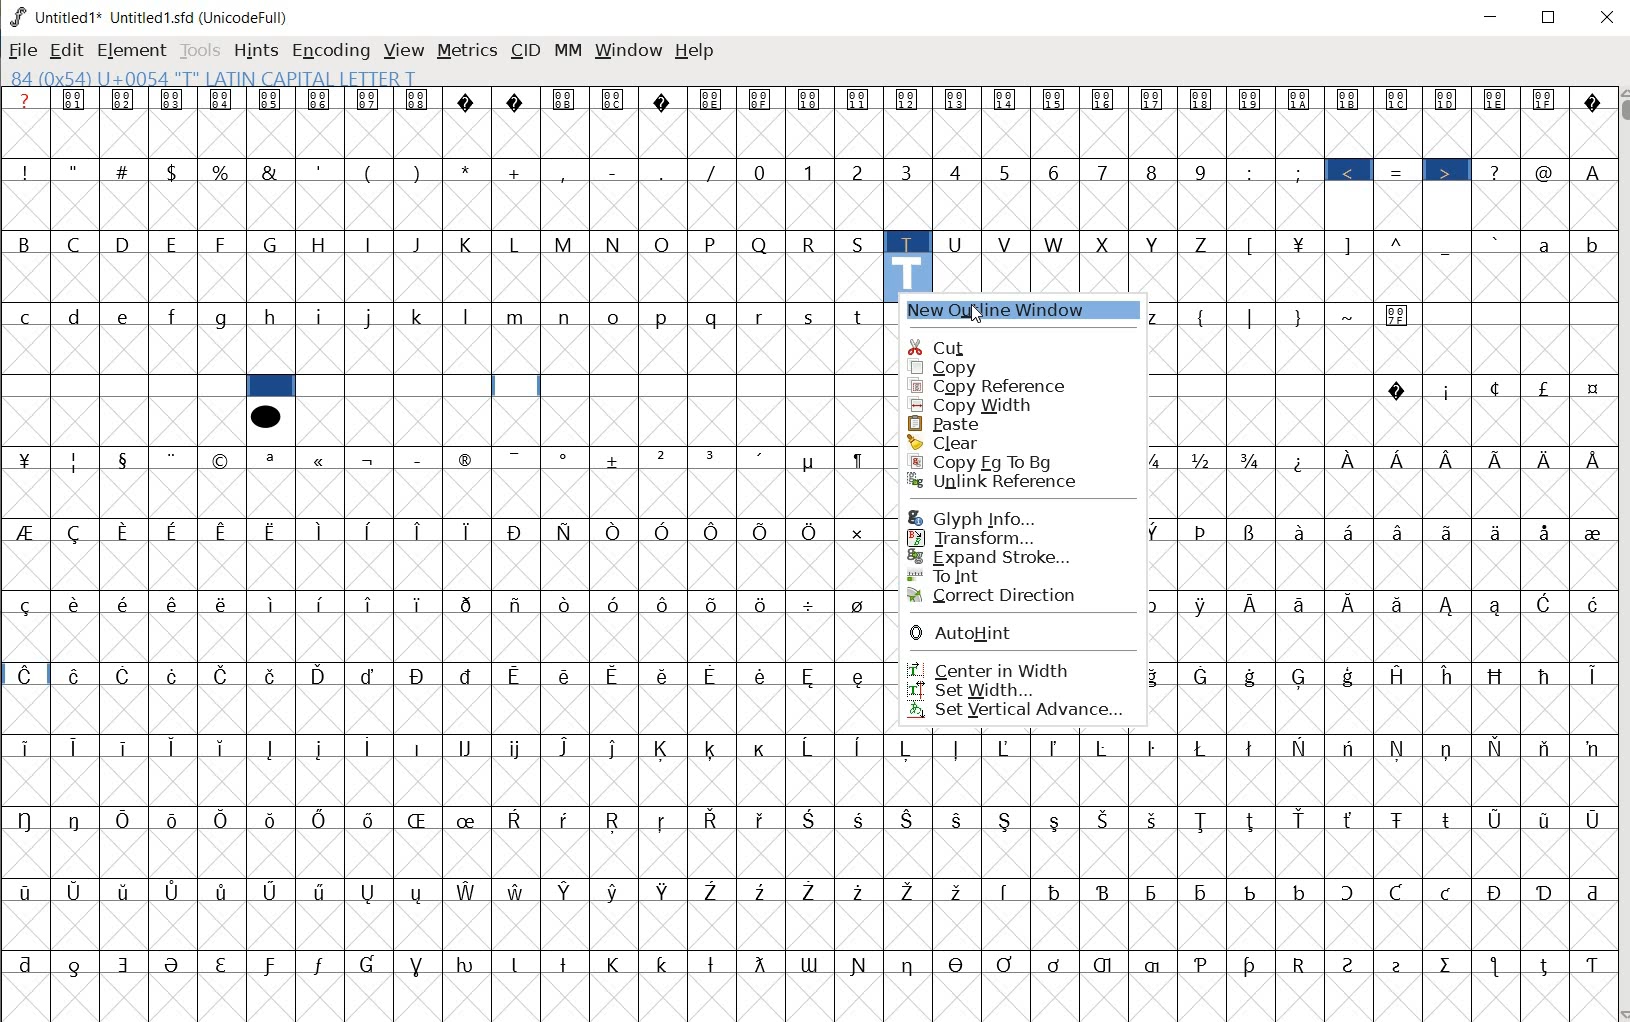  What do you see at coordinates (520, 674) in the screenshot?
I see `Symbol` at bounding box center [520, 674].